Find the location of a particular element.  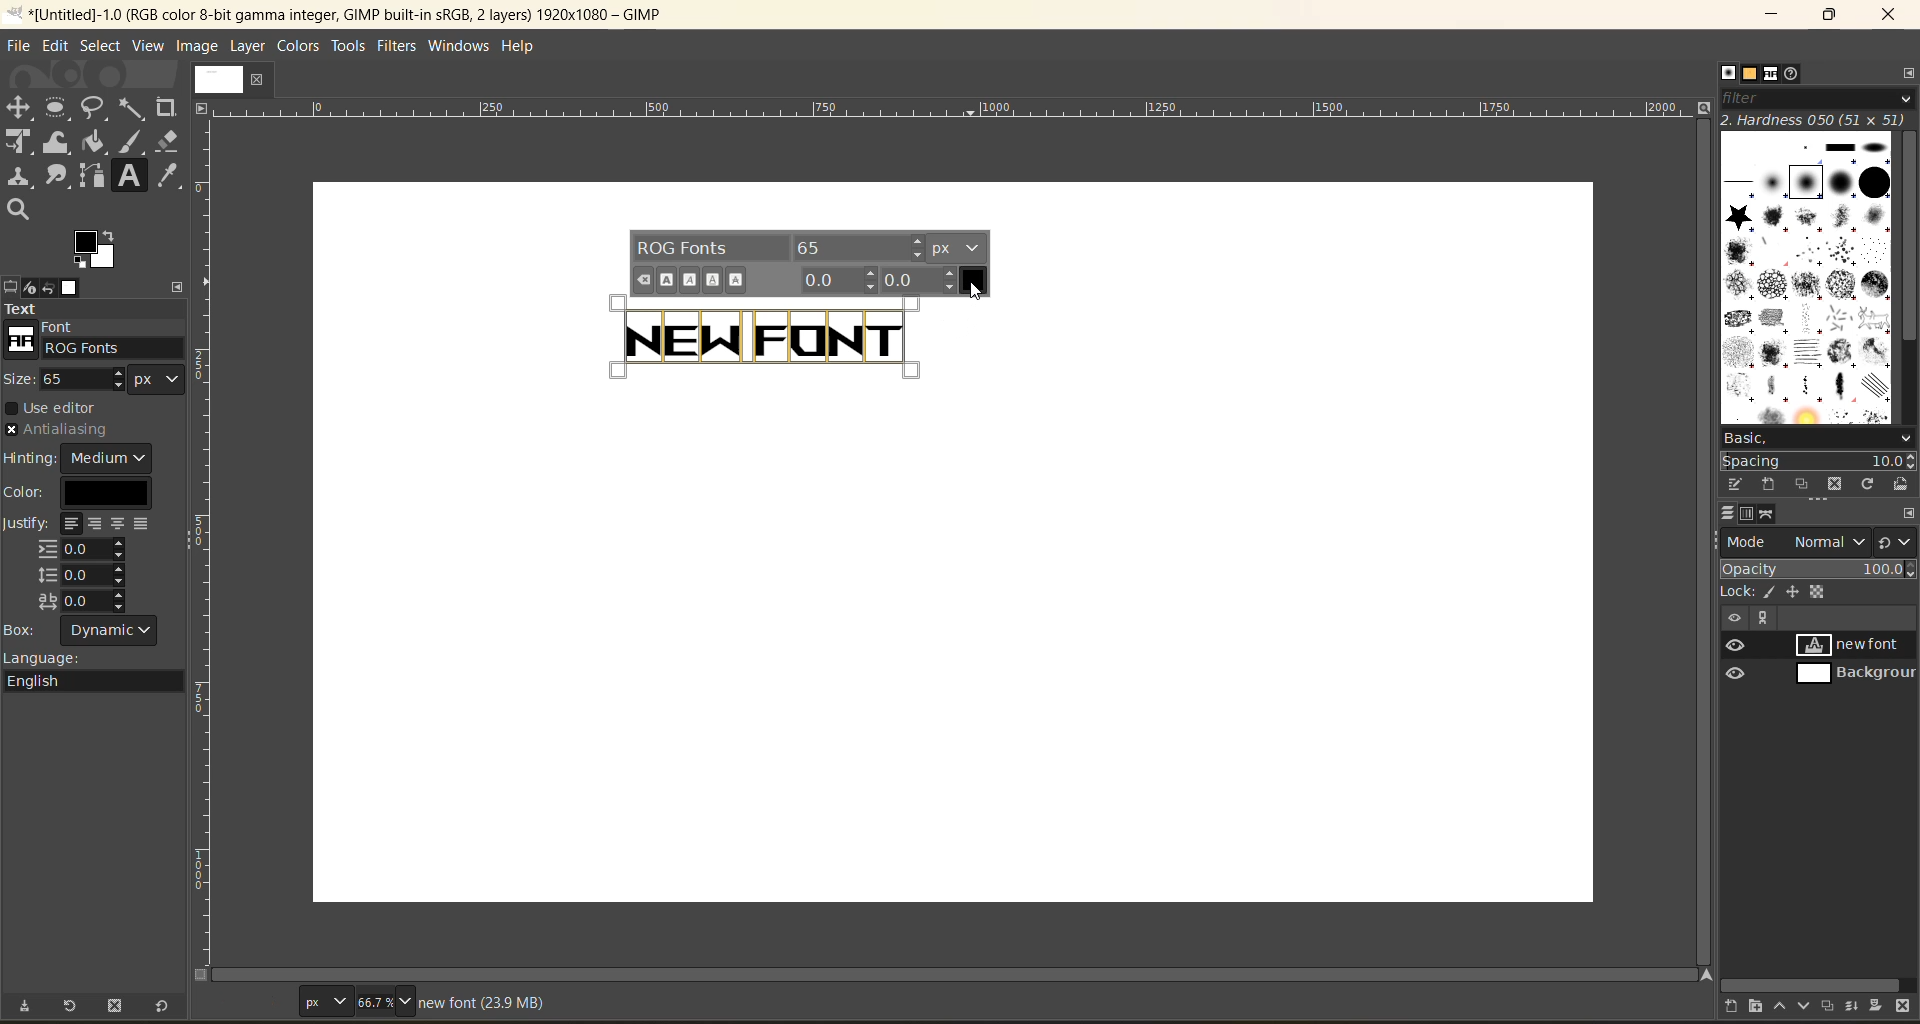

color is located at coordinates (87, 492).